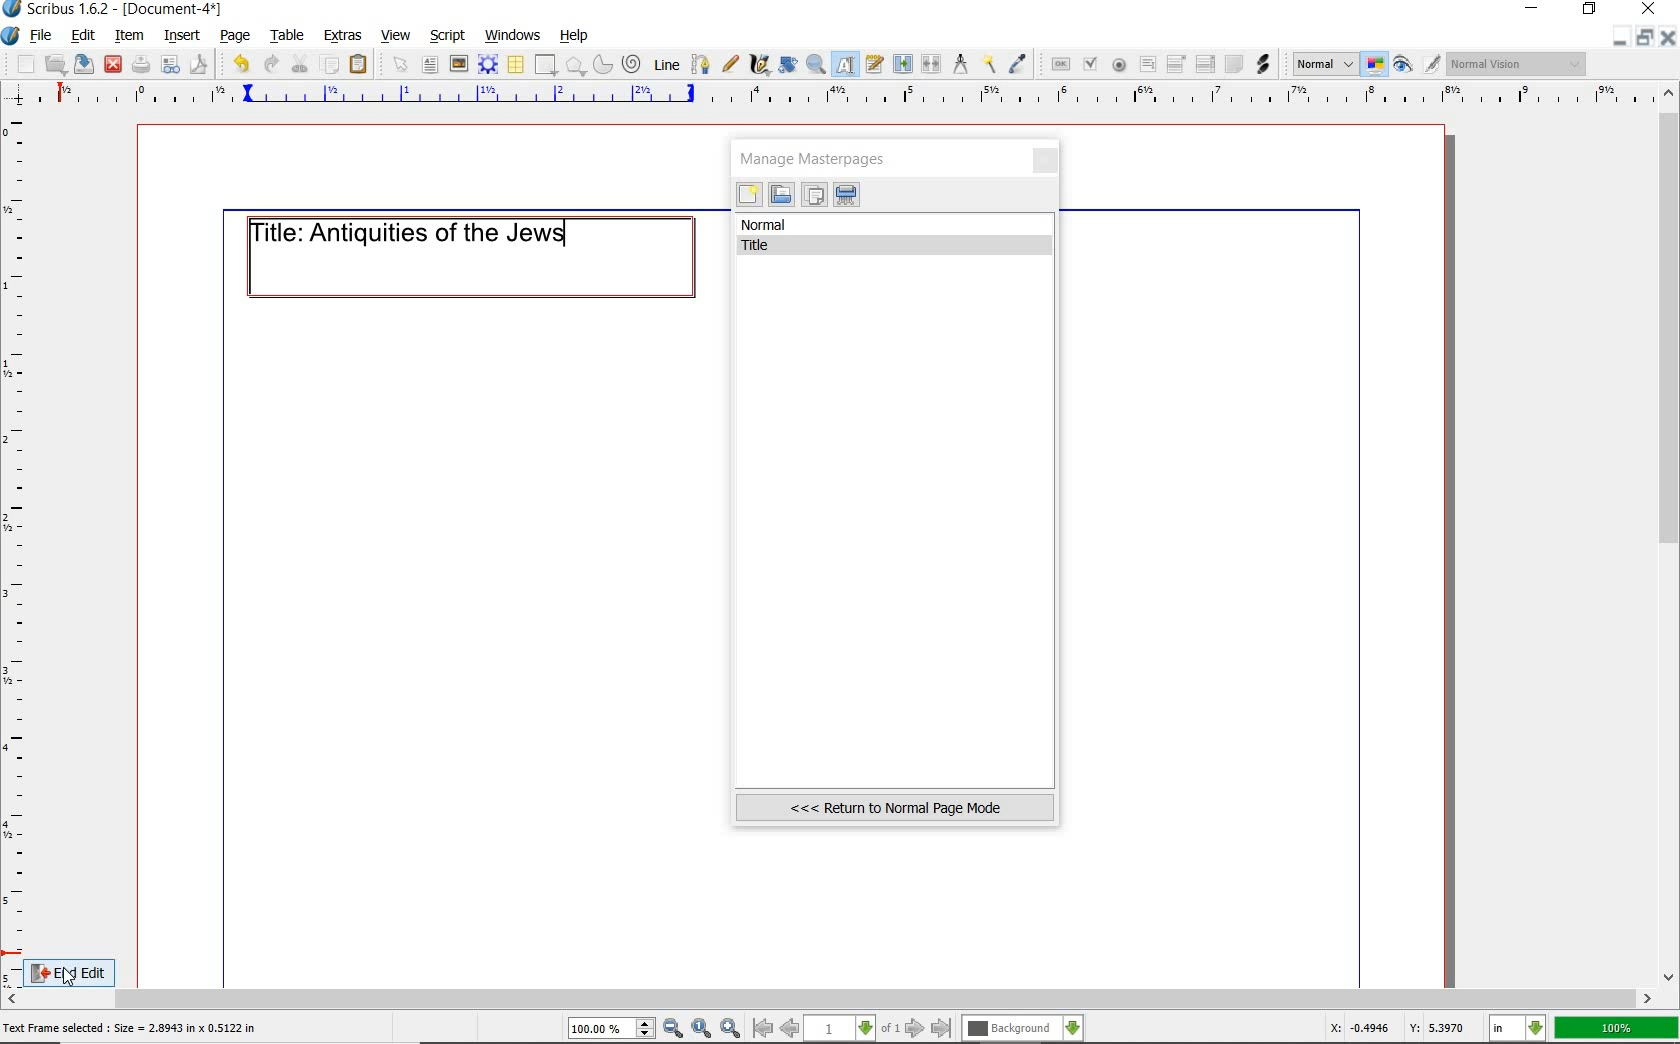 This screenshot has height=1044, width=1680. What do you see at coordinates (727, 65) in the screenshot?
I see `freehand line` at bounding box center [727, 65].